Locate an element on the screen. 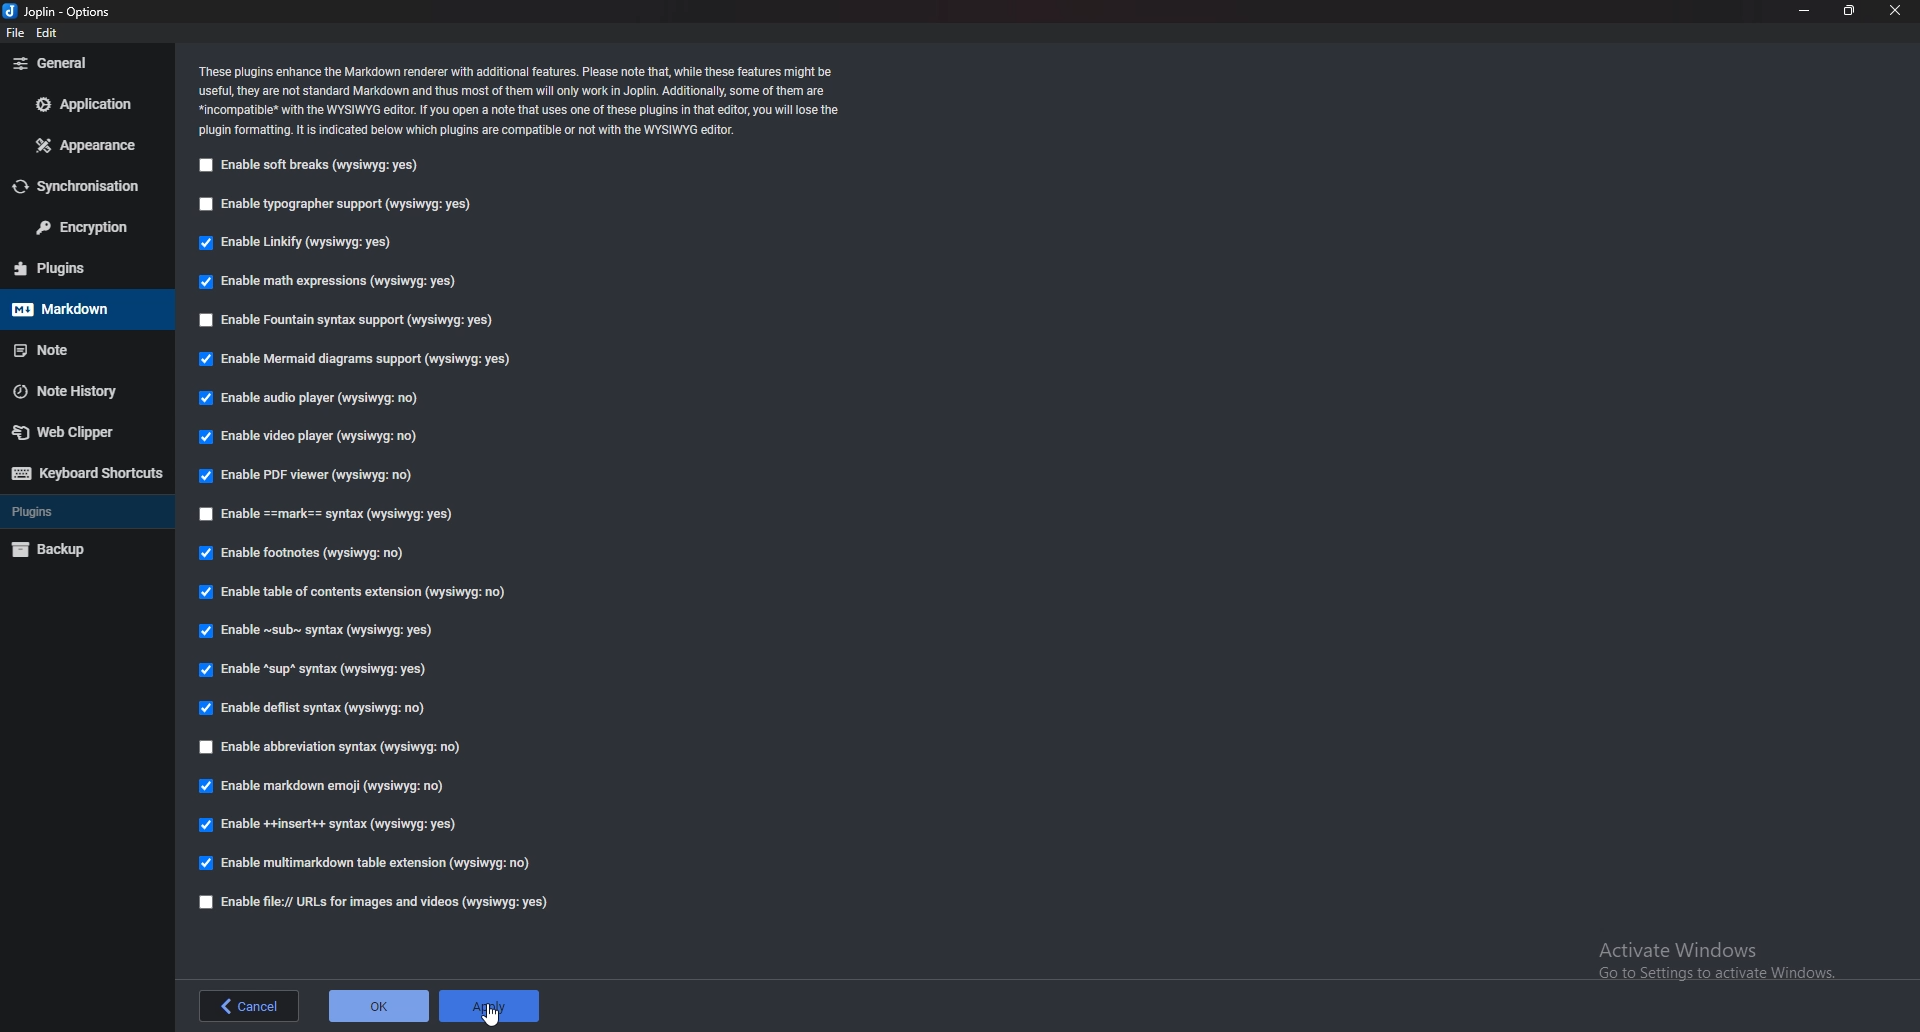  Webclipper is located at coordinates (89, 431).